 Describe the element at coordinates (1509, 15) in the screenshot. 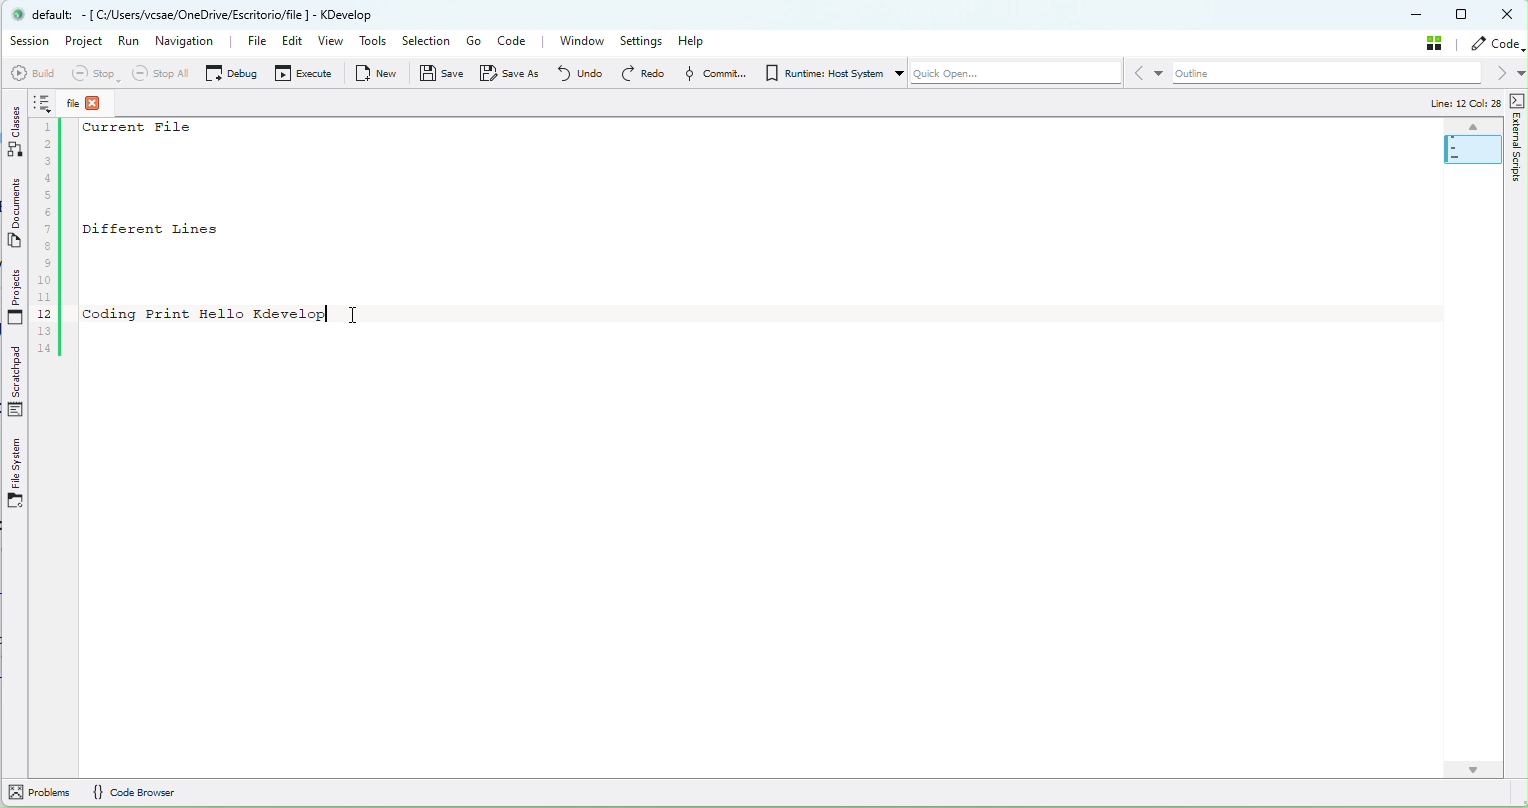

I see `Close` at that location.